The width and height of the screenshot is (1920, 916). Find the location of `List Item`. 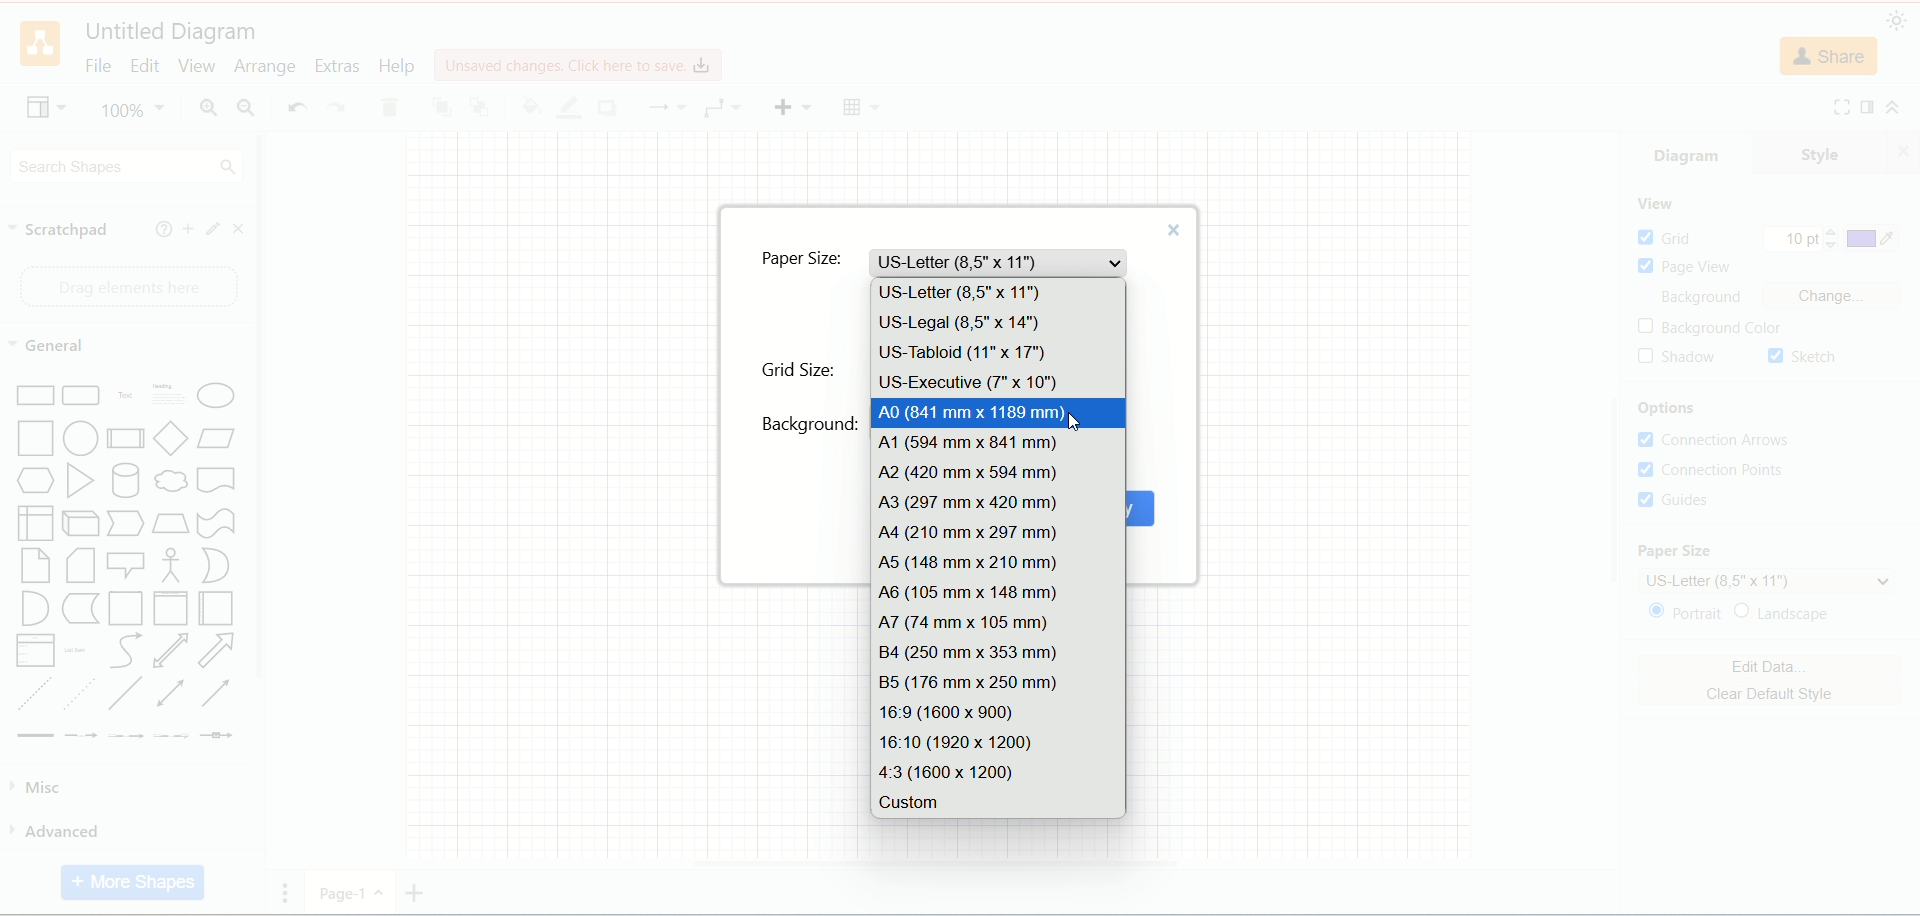

List Item is located at coordinates (74, 648).